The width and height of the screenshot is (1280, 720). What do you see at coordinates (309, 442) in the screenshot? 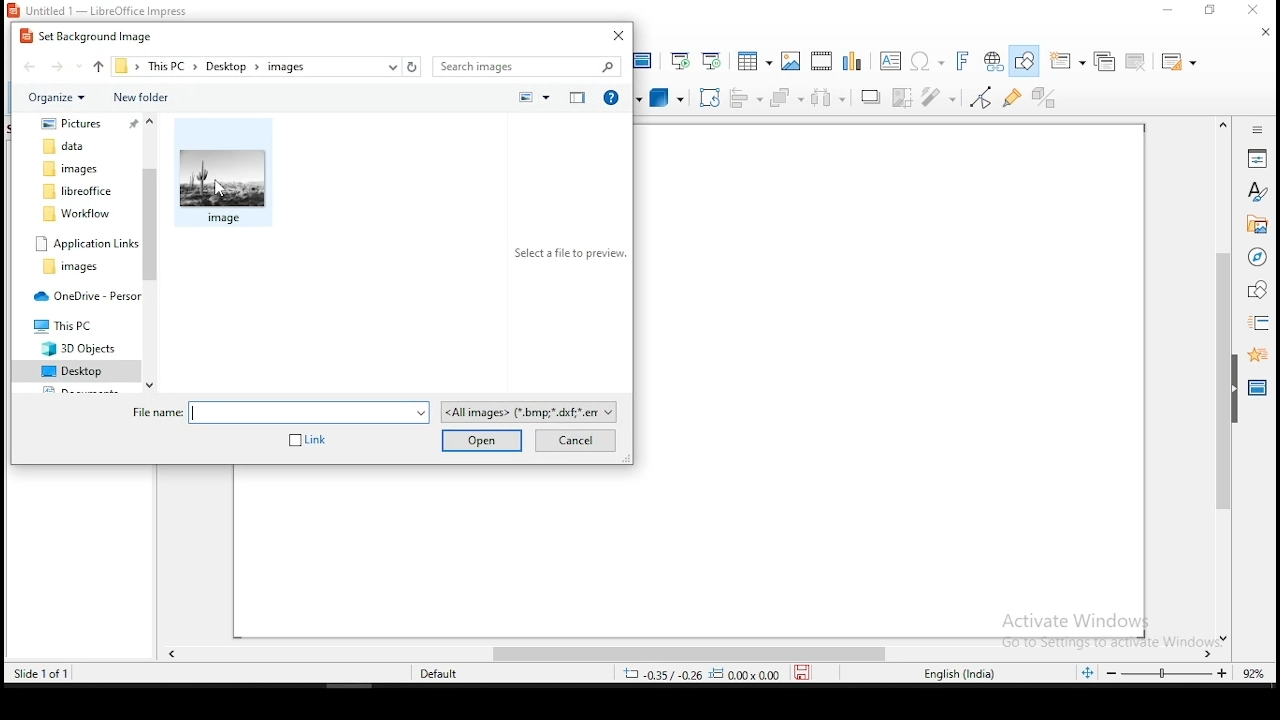
I see `Link` at bounding box center [309, 442].